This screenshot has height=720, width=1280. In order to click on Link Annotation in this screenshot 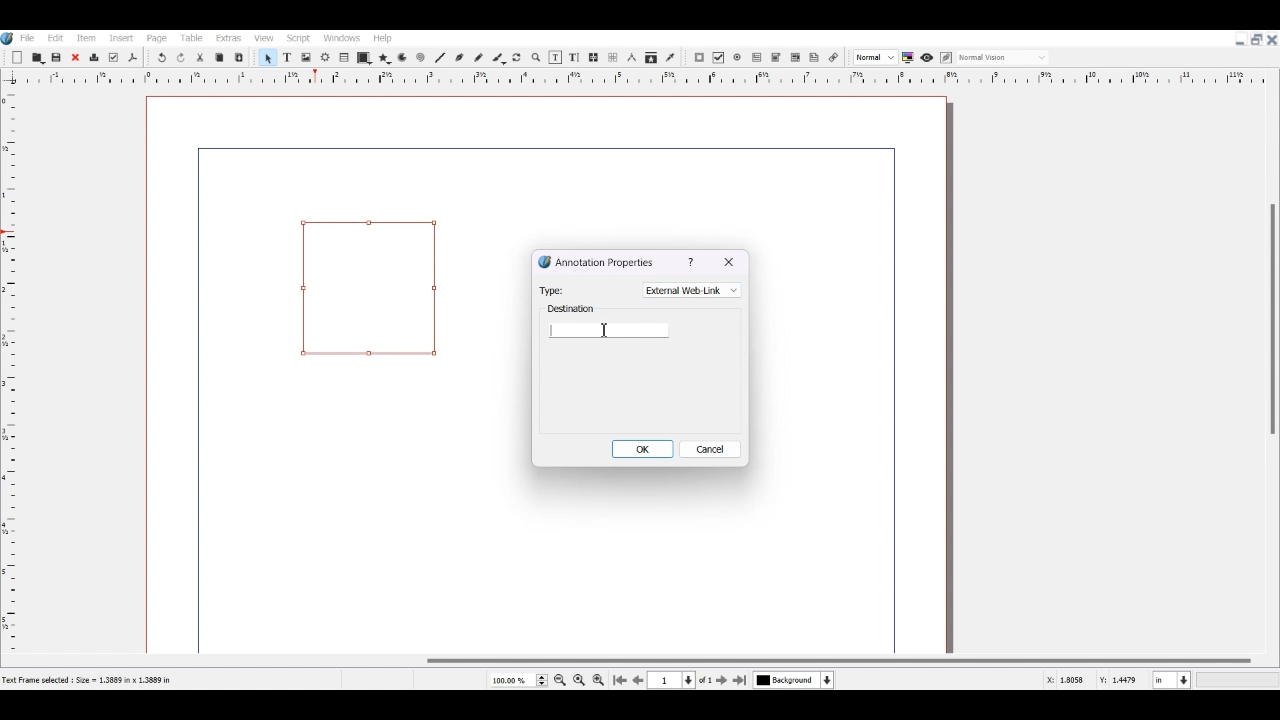, I will do `click(368, 287)`.